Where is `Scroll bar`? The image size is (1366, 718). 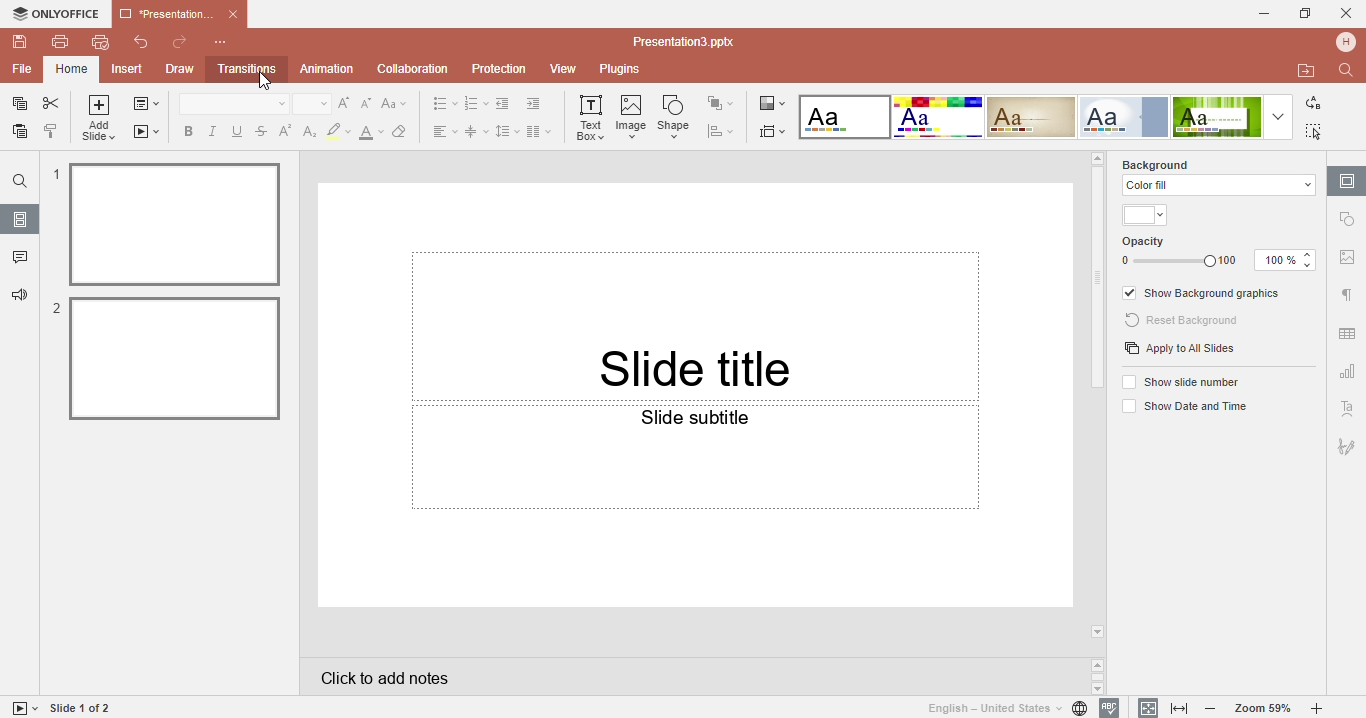
Scroll bar is located at coordinates (1099, 281).